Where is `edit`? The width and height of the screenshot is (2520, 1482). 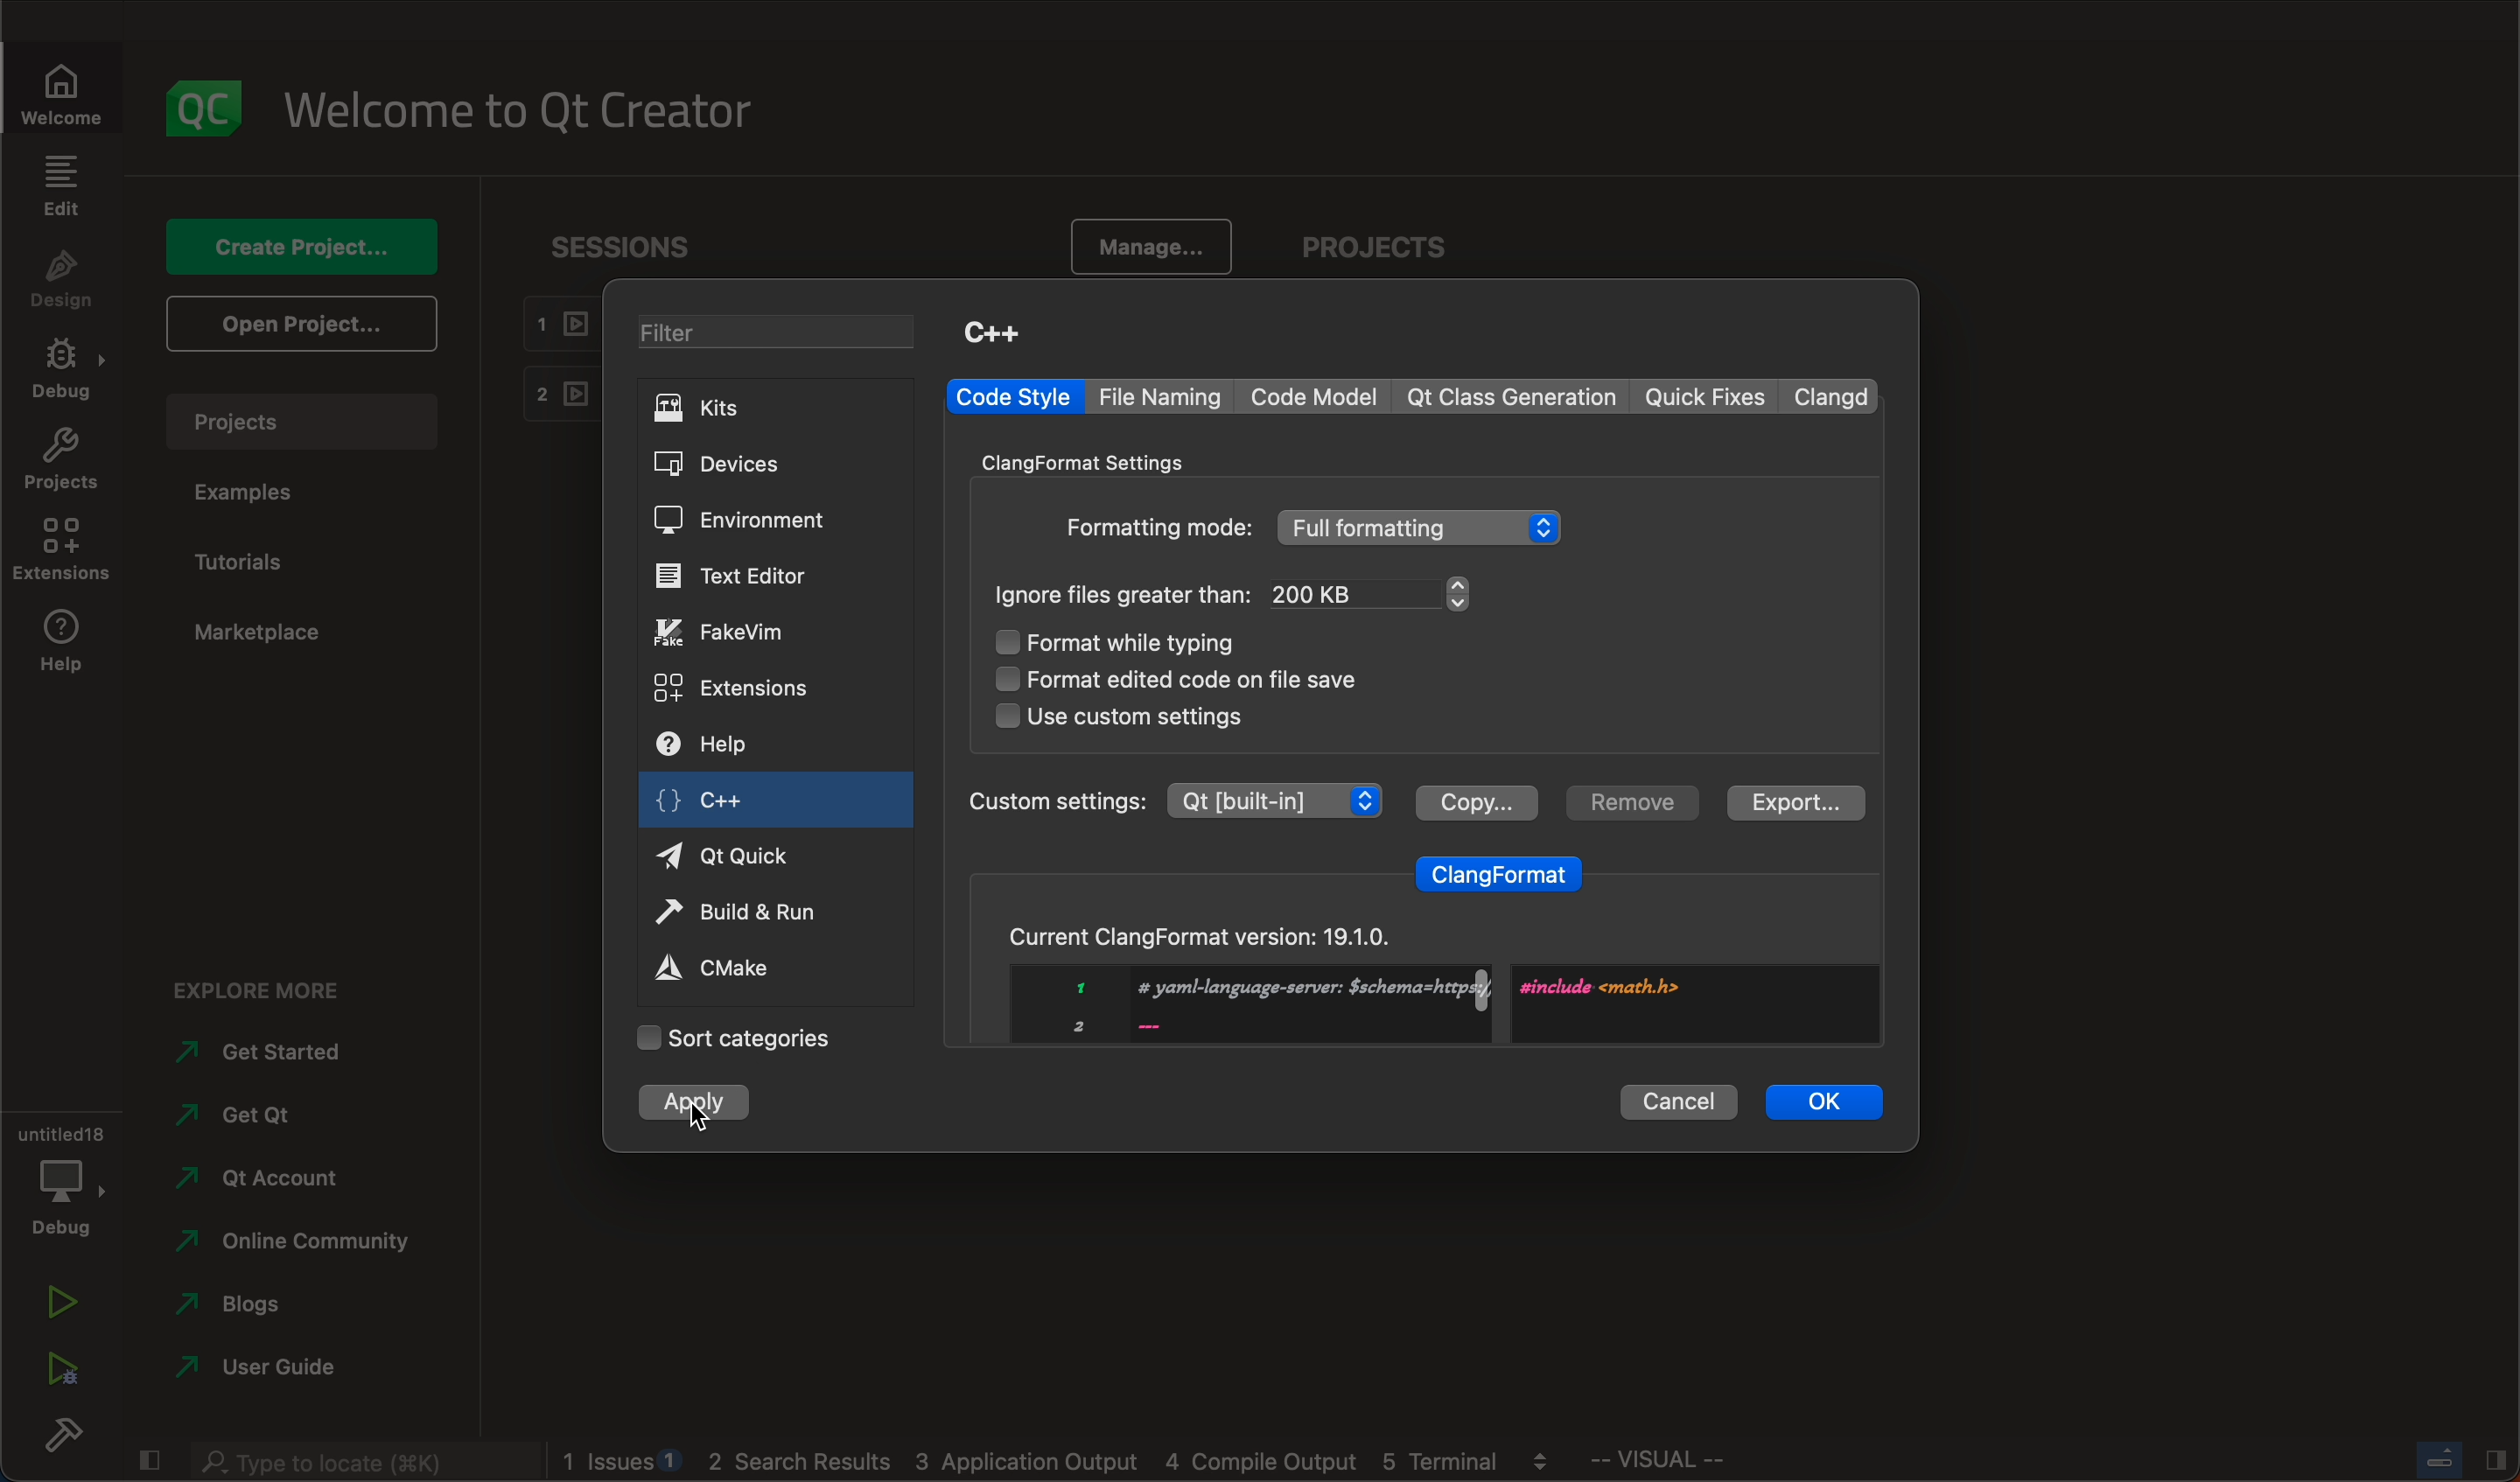
edit is located at coordinates (60, 185).